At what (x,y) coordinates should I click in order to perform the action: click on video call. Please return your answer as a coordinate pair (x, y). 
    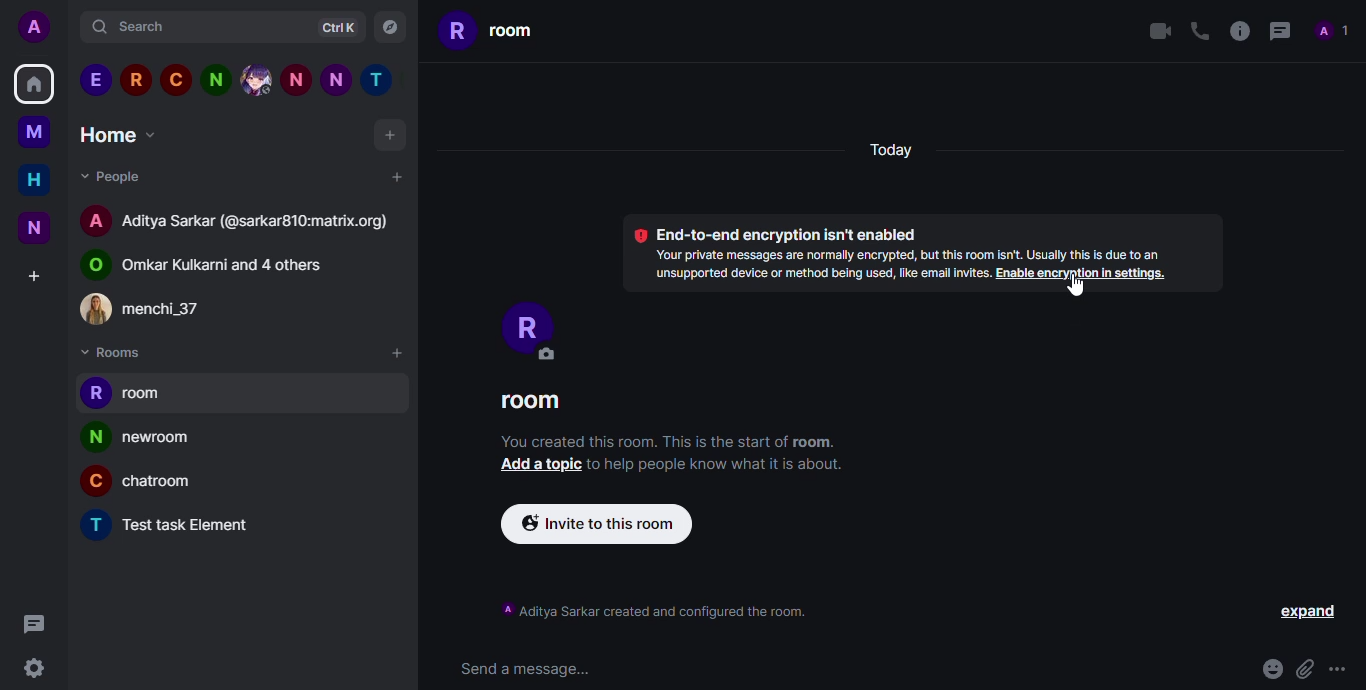
    Looking at the image, I should click on (1155, 31).